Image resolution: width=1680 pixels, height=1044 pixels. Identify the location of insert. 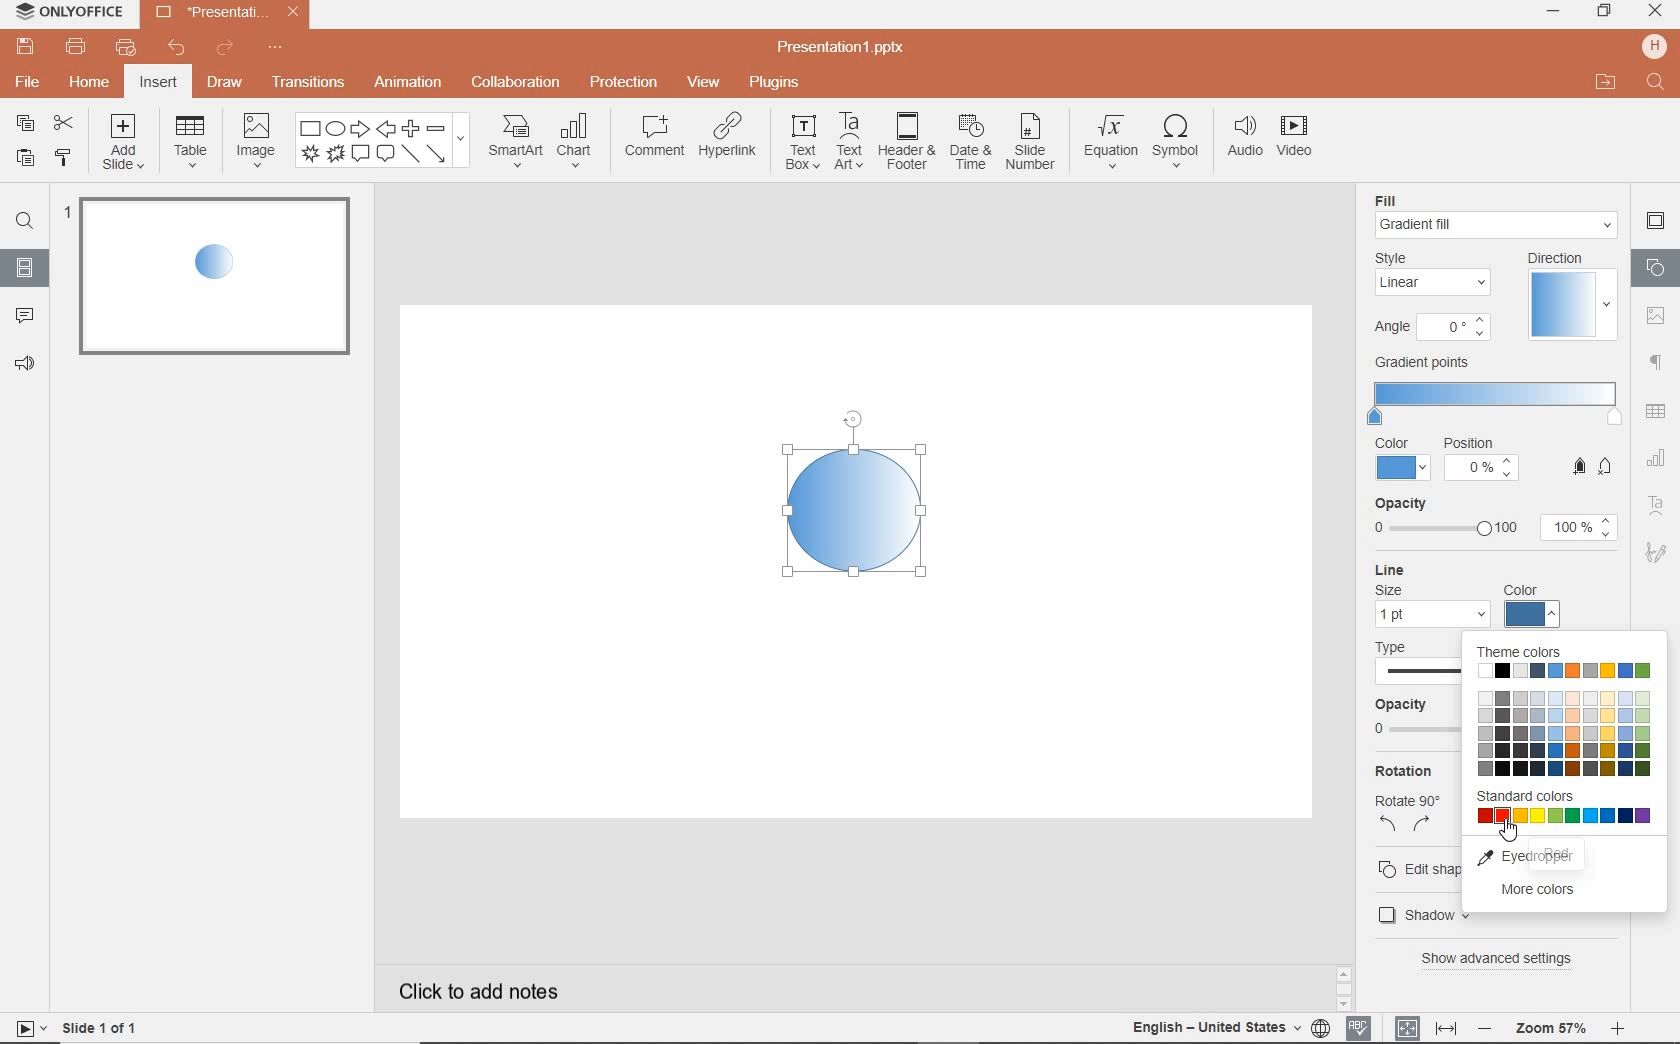
(158, 83).